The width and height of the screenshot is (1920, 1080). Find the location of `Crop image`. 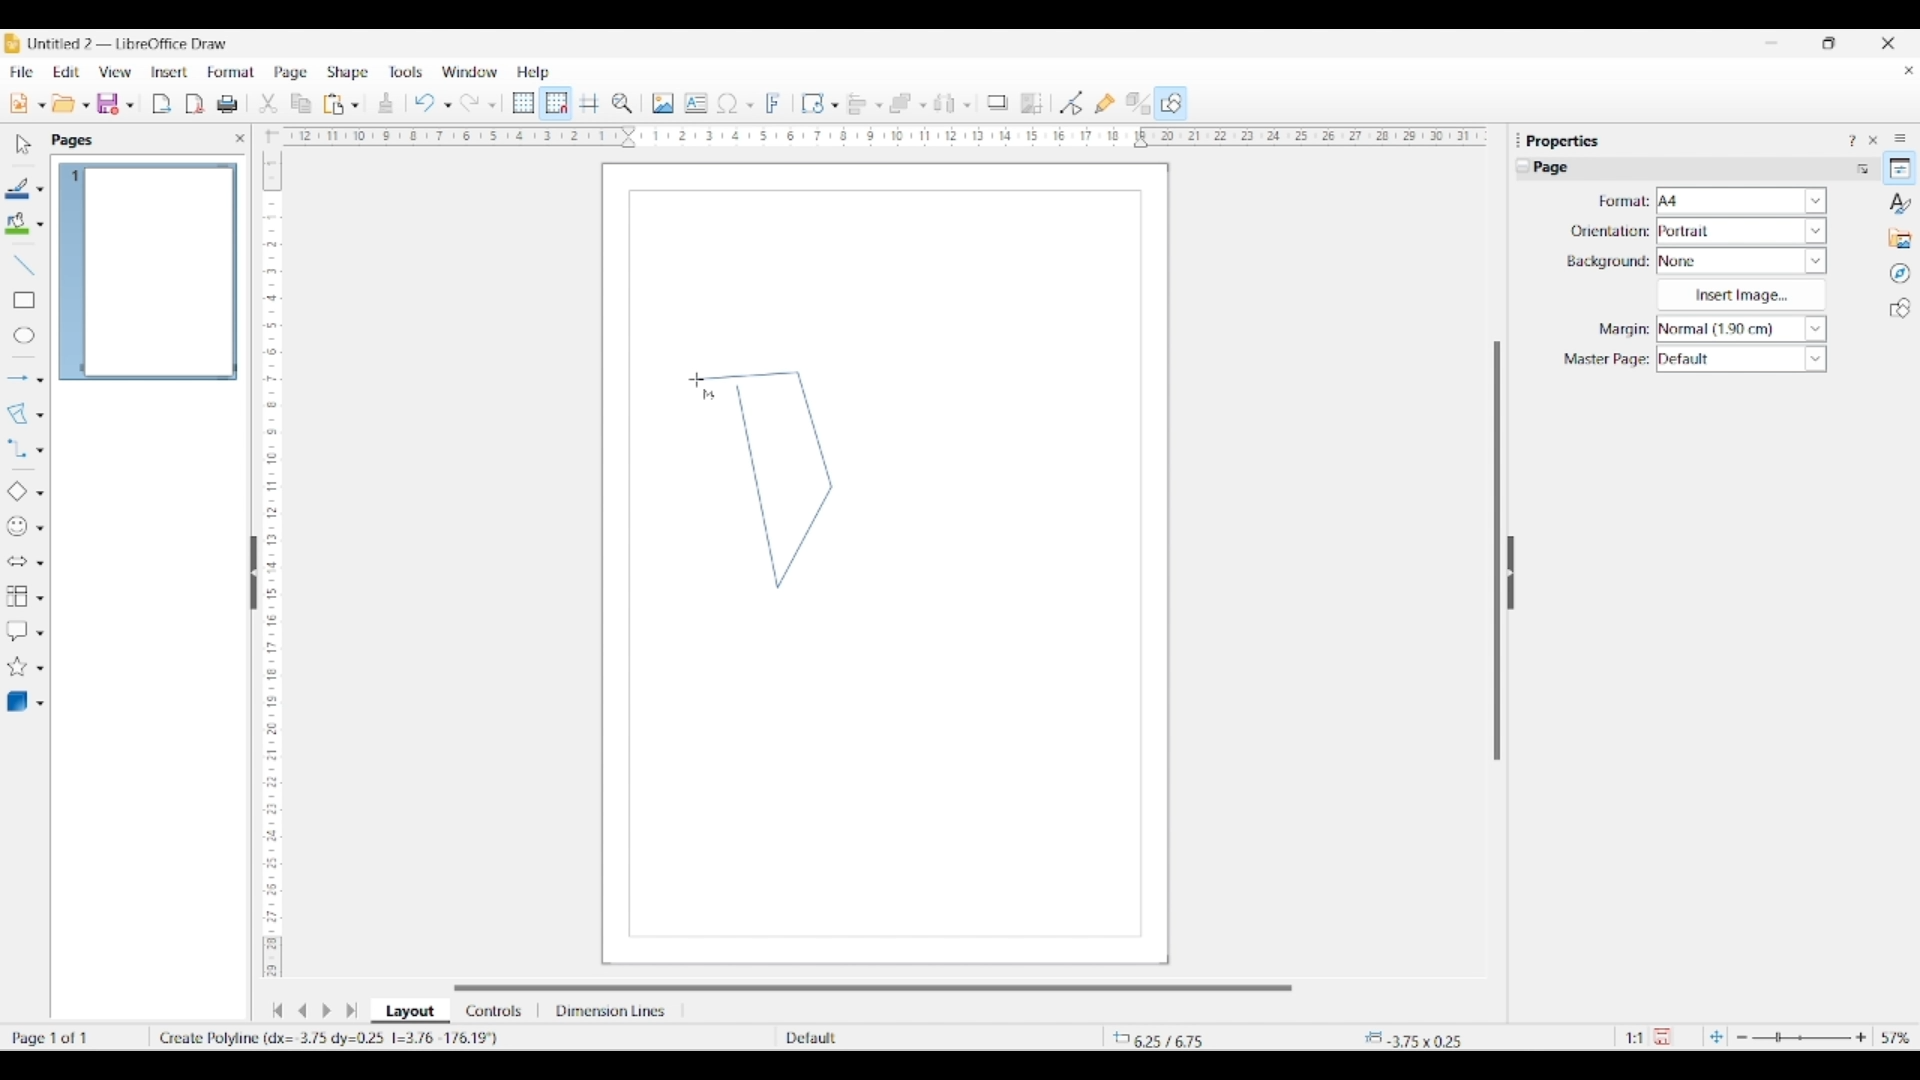

Crop image is located at coordinates (1032, 103).